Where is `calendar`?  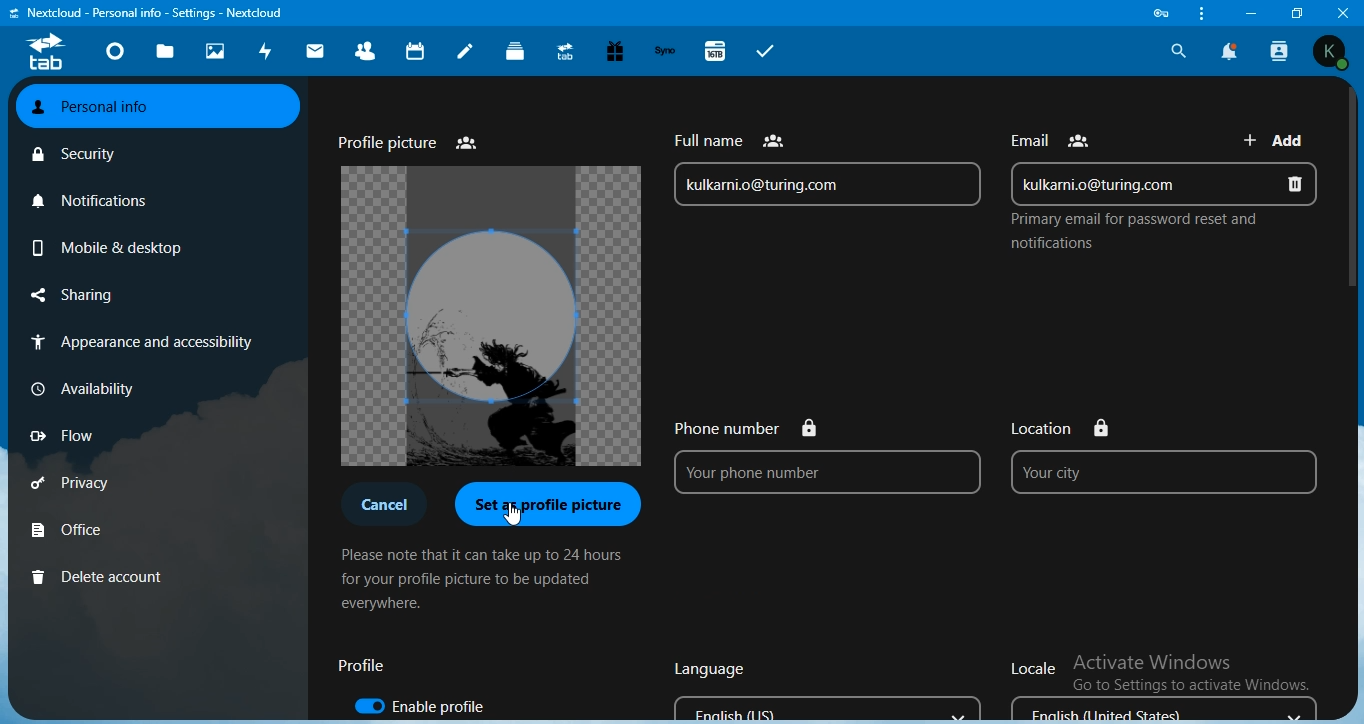 calendar is located at coordinates (416, 50).